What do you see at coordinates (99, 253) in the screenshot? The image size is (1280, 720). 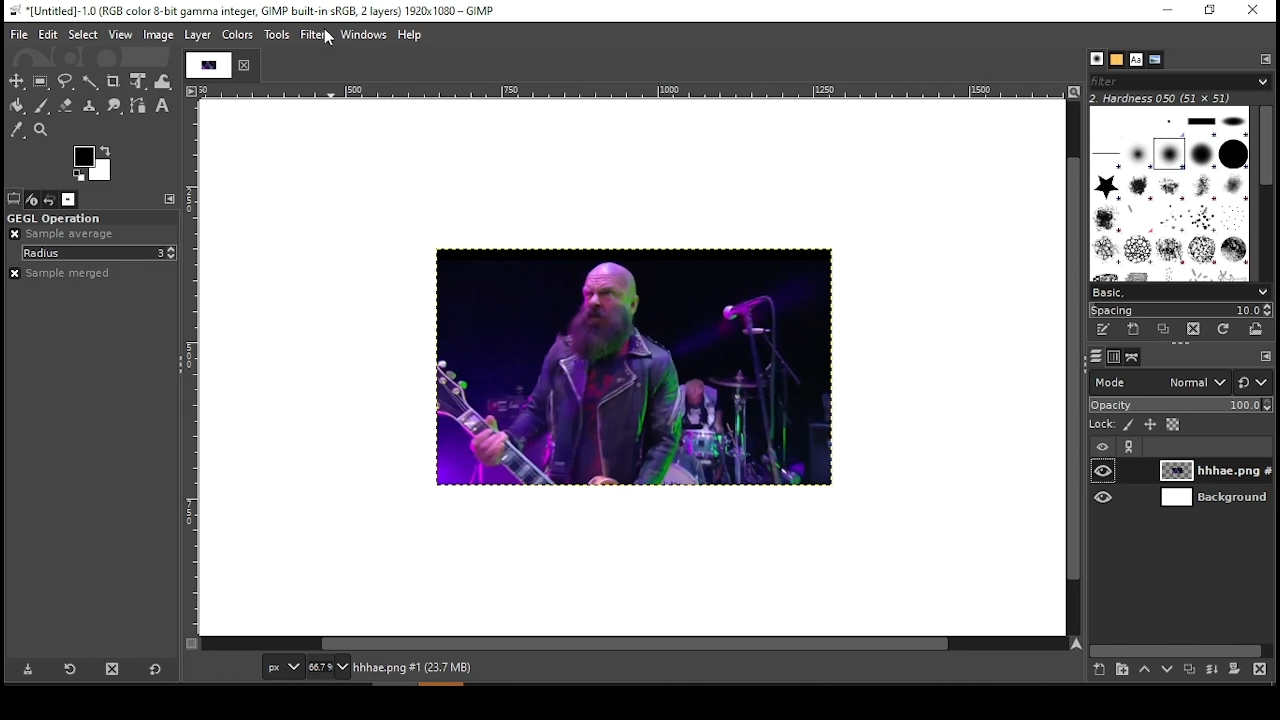 I see `radius` at bounding box center [99, 253].